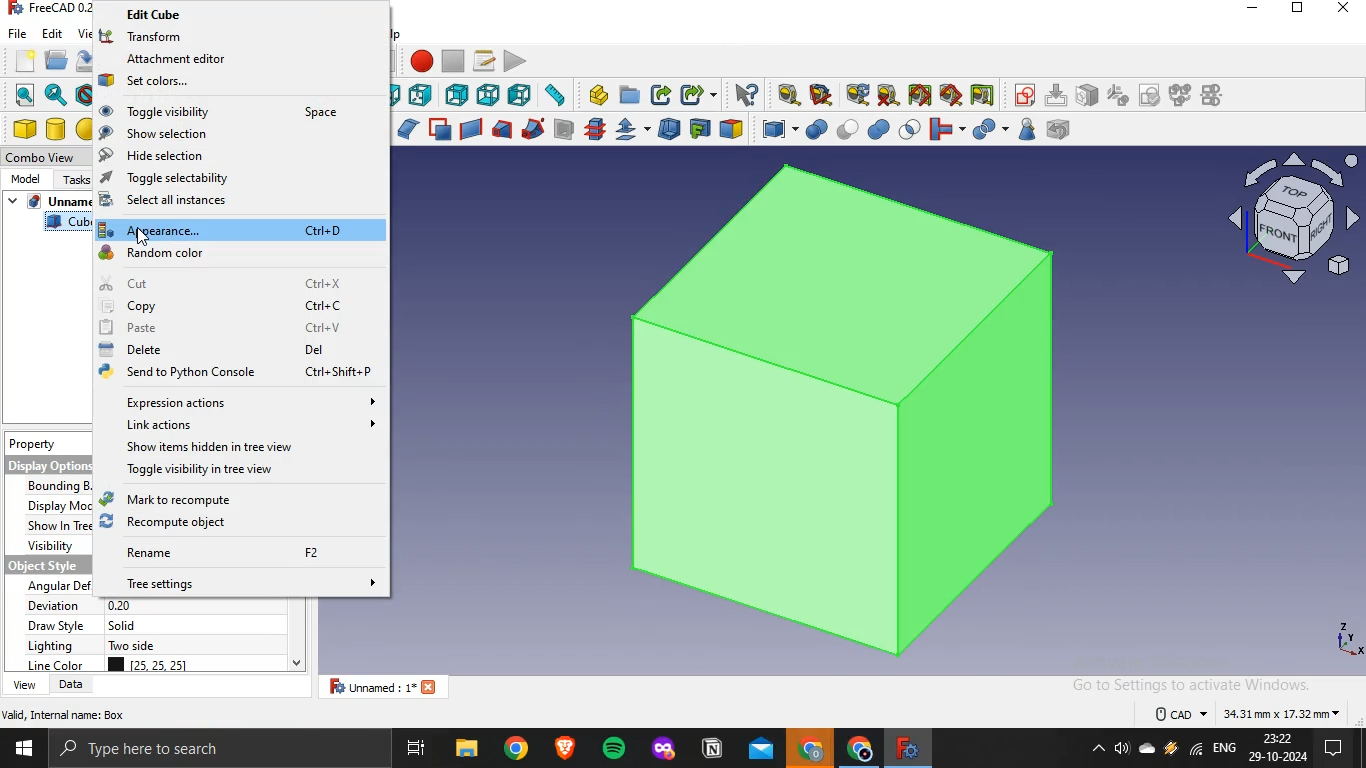 This screenshot has height=768, width=1366. I want to click on expression actions, so click(237, 404).